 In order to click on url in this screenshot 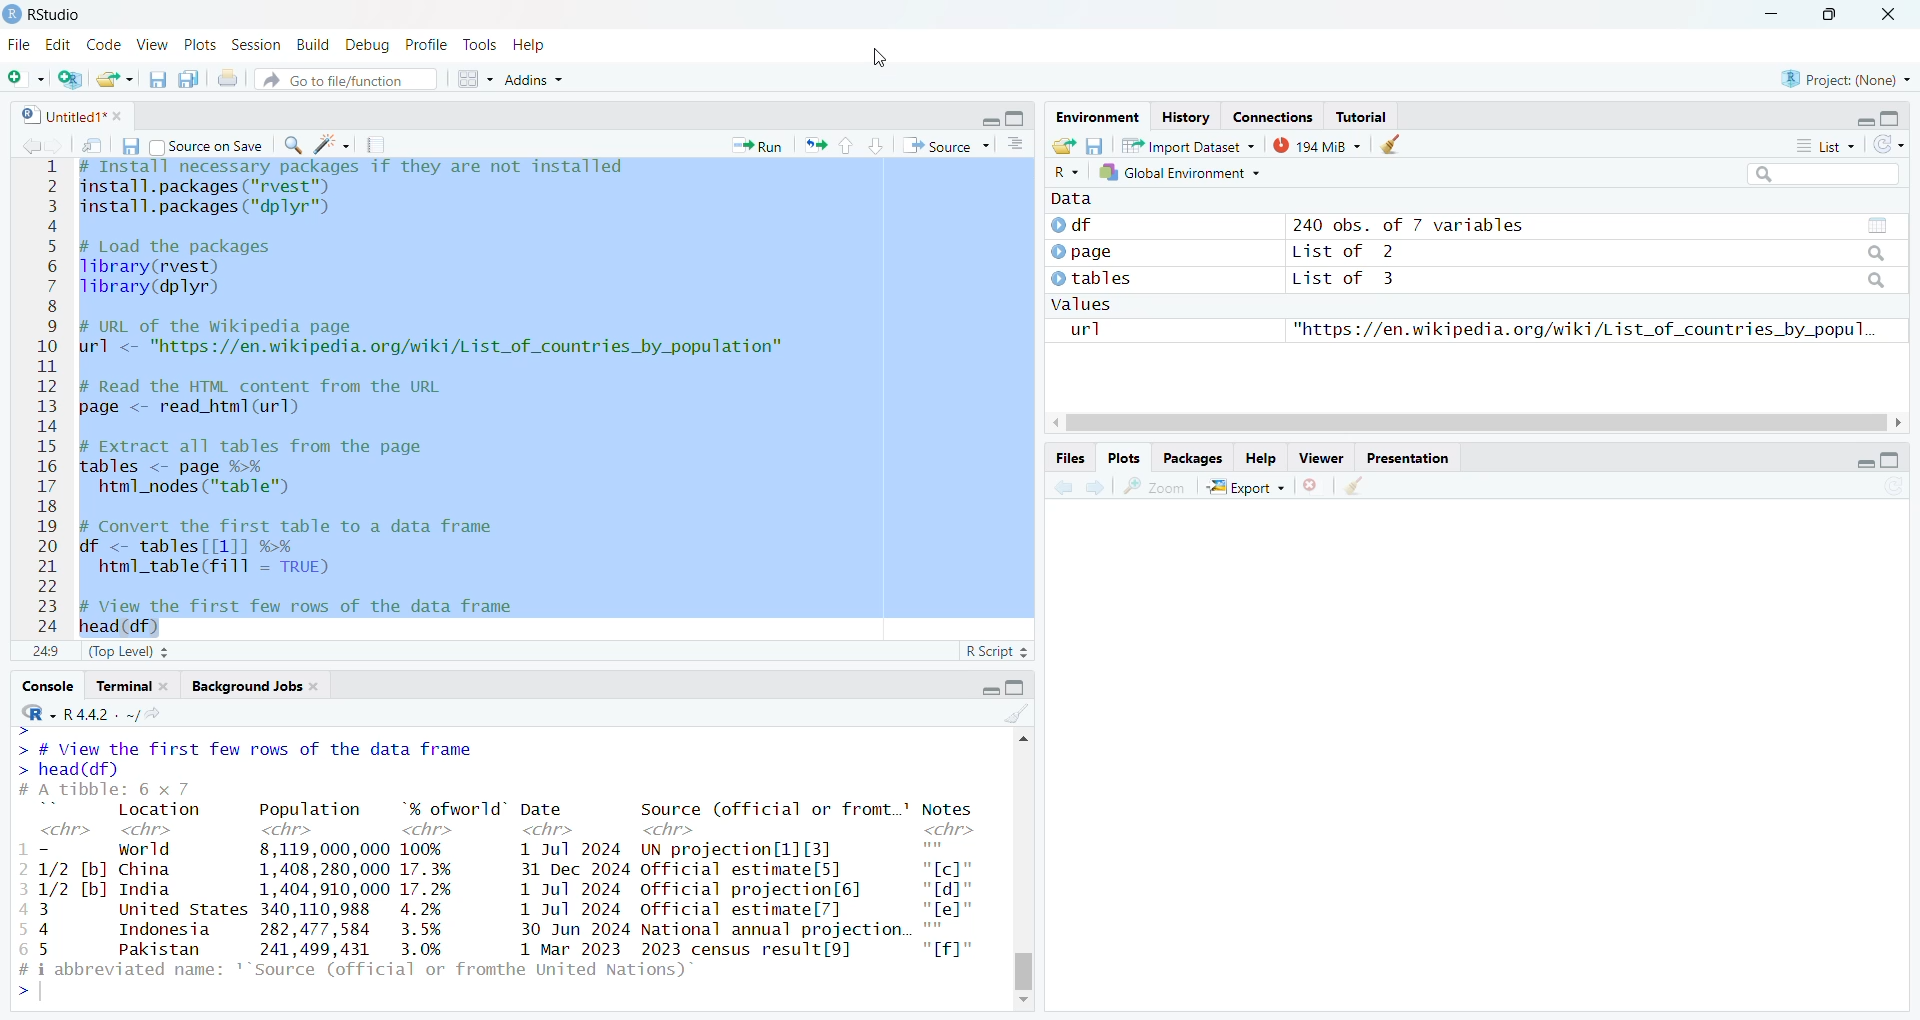, I will do `click(1086, 329)`.